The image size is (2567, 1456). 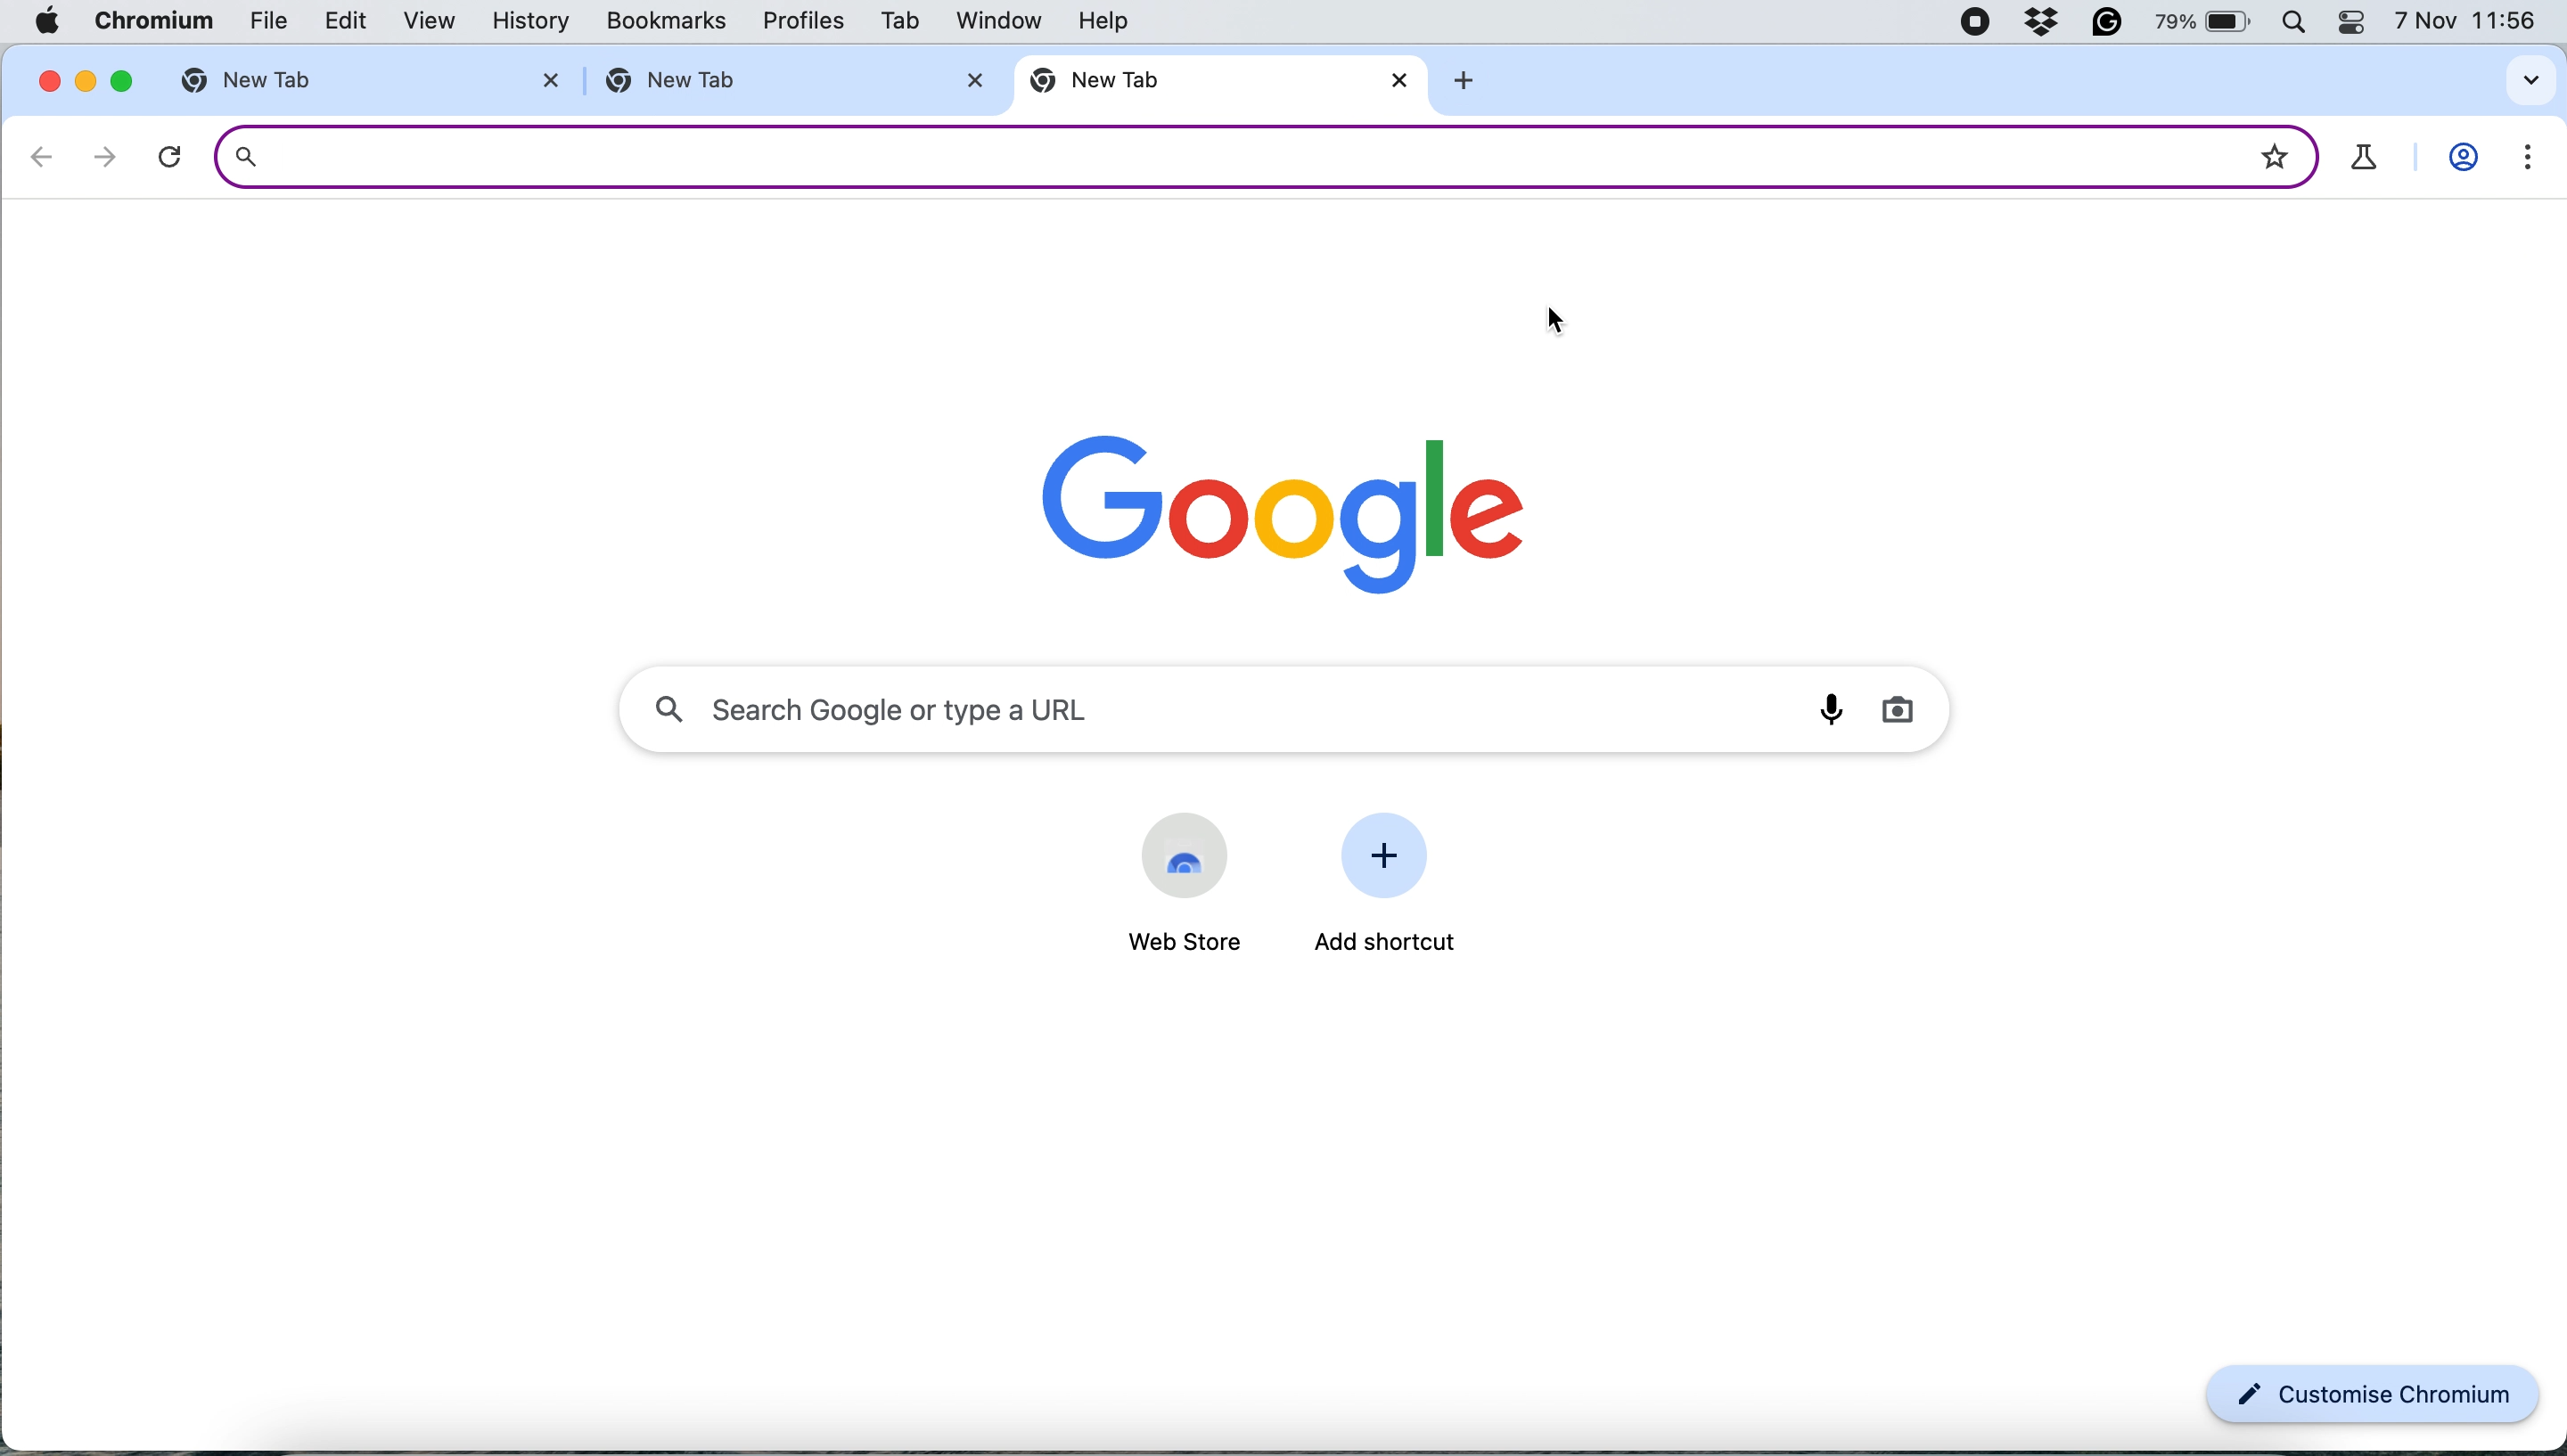 I want to click on chrome labs, so click(x=2366, y=158).